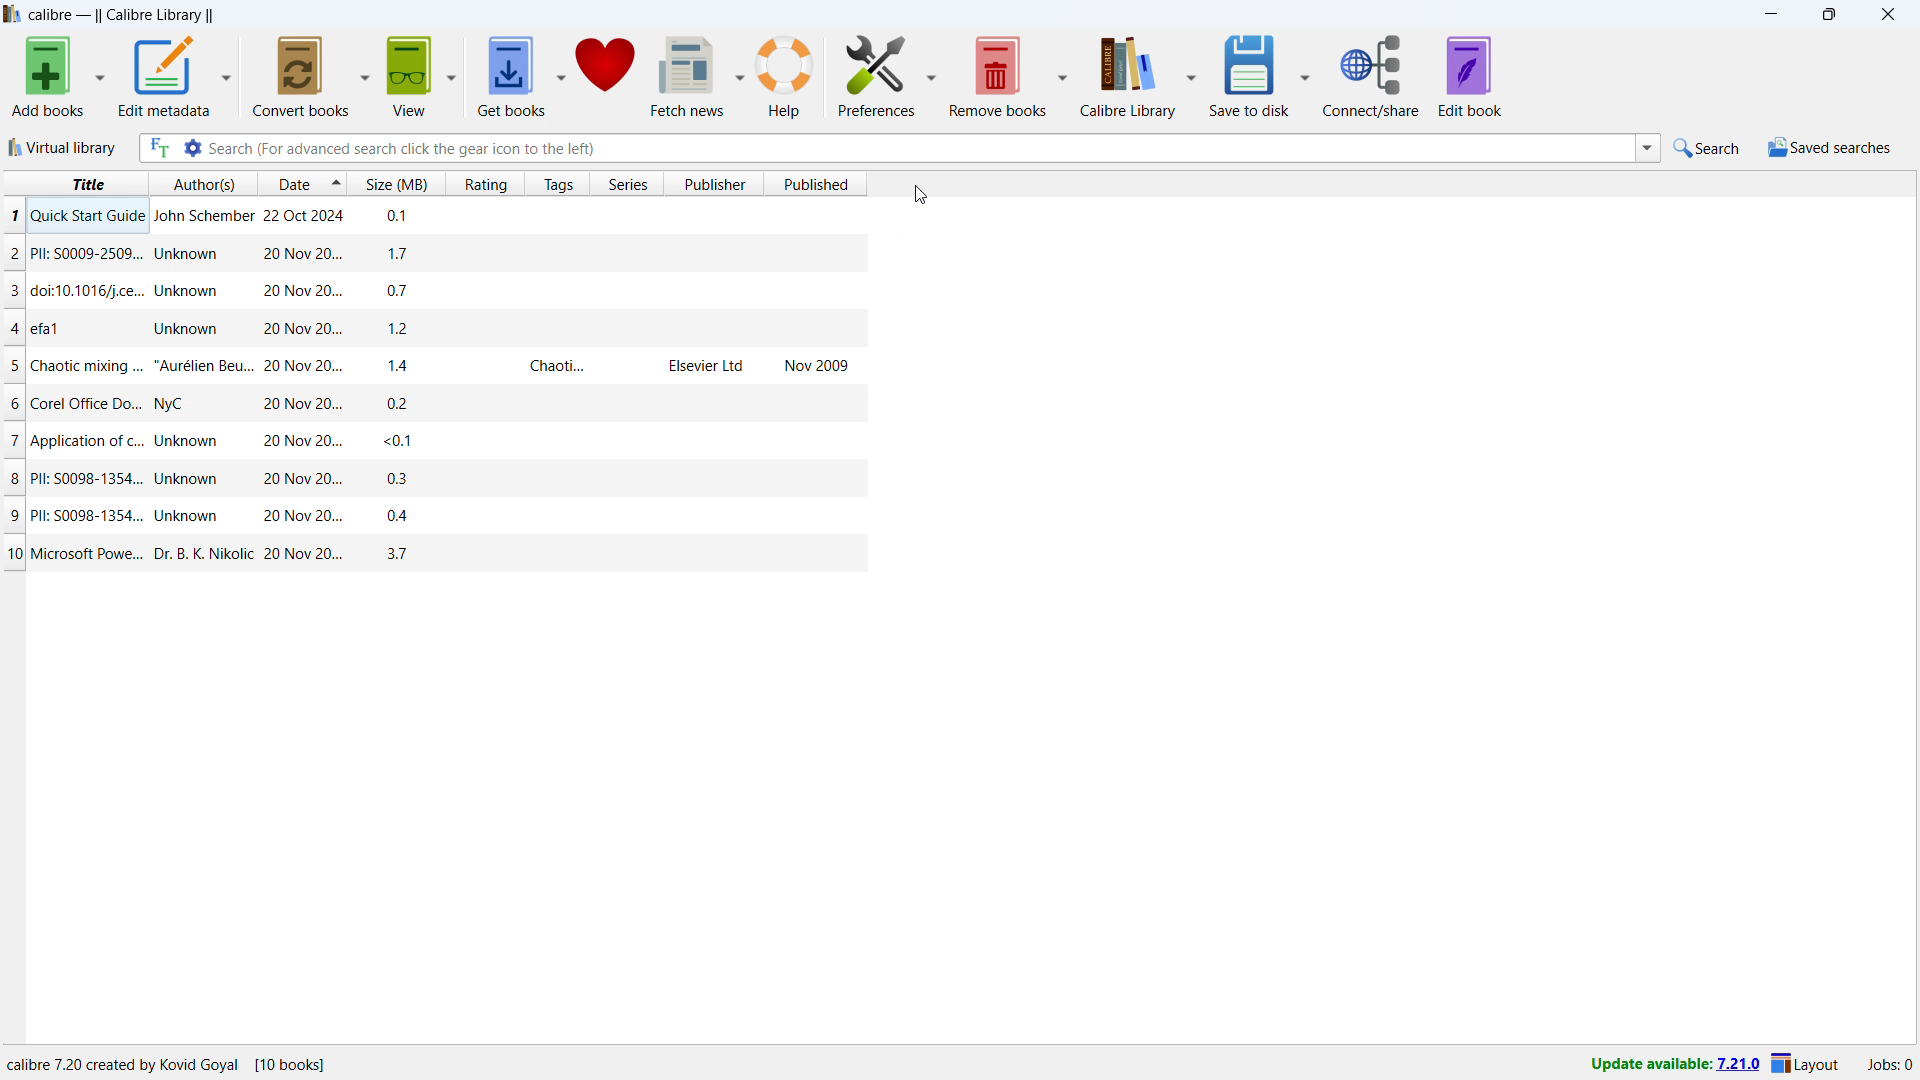 The image size is (1920, 1080). Describe the element at coordinates (100, 75) in the screenshot. I see `add books options` at that location.